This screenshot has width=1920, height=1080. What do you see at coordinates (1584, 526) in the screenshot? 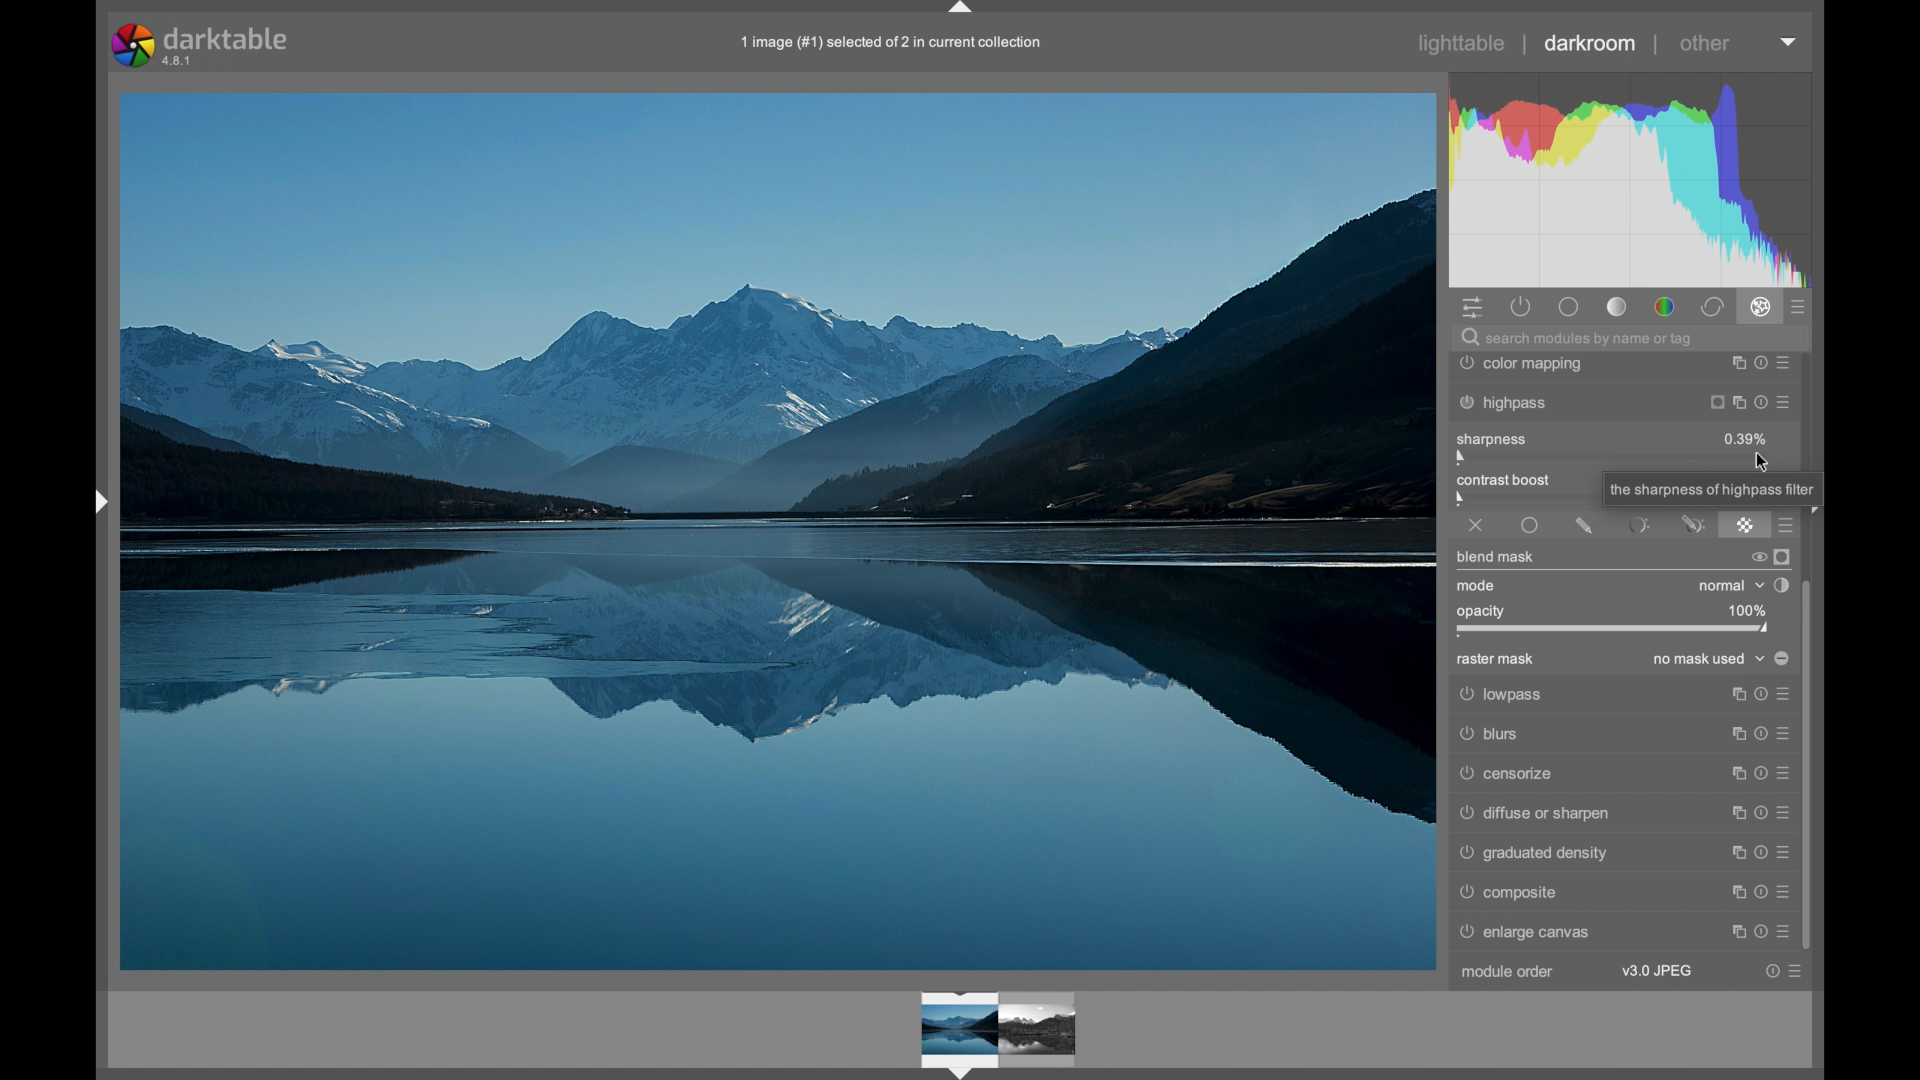
I see `drawn mask` at bounding box center [1584, 526].